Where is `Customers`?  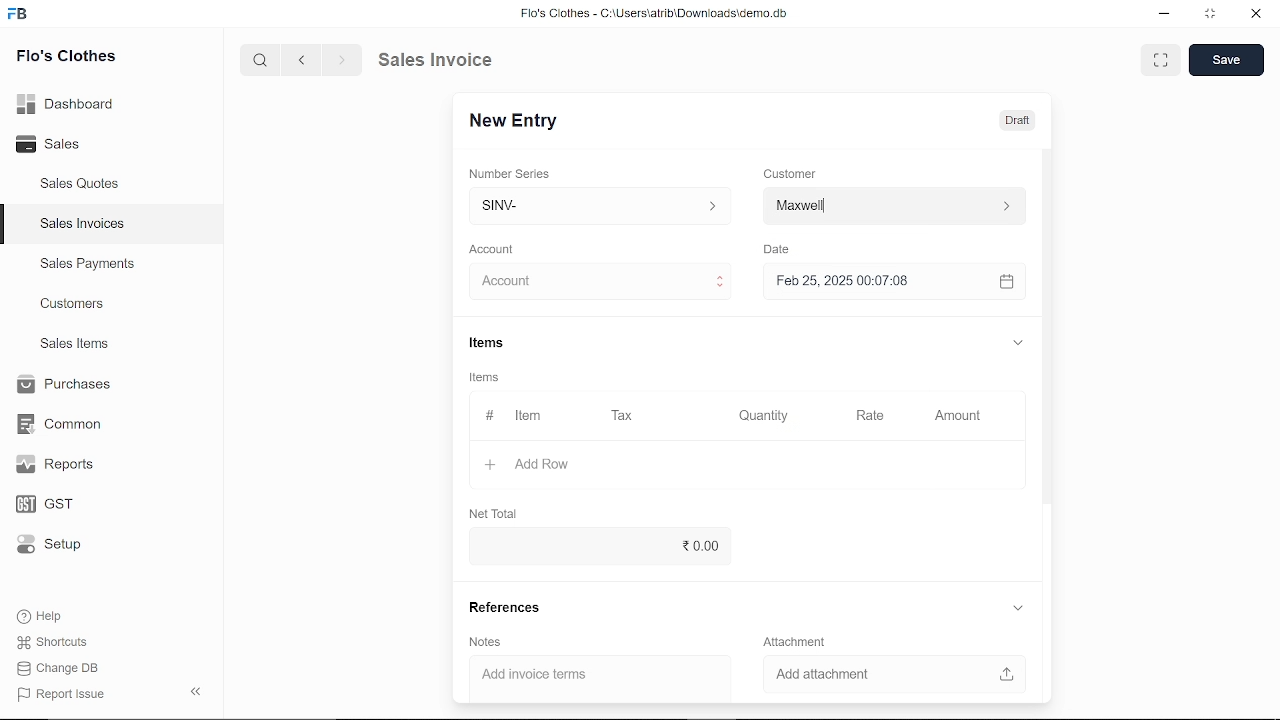
Customers is located at coordinates (74, 303).